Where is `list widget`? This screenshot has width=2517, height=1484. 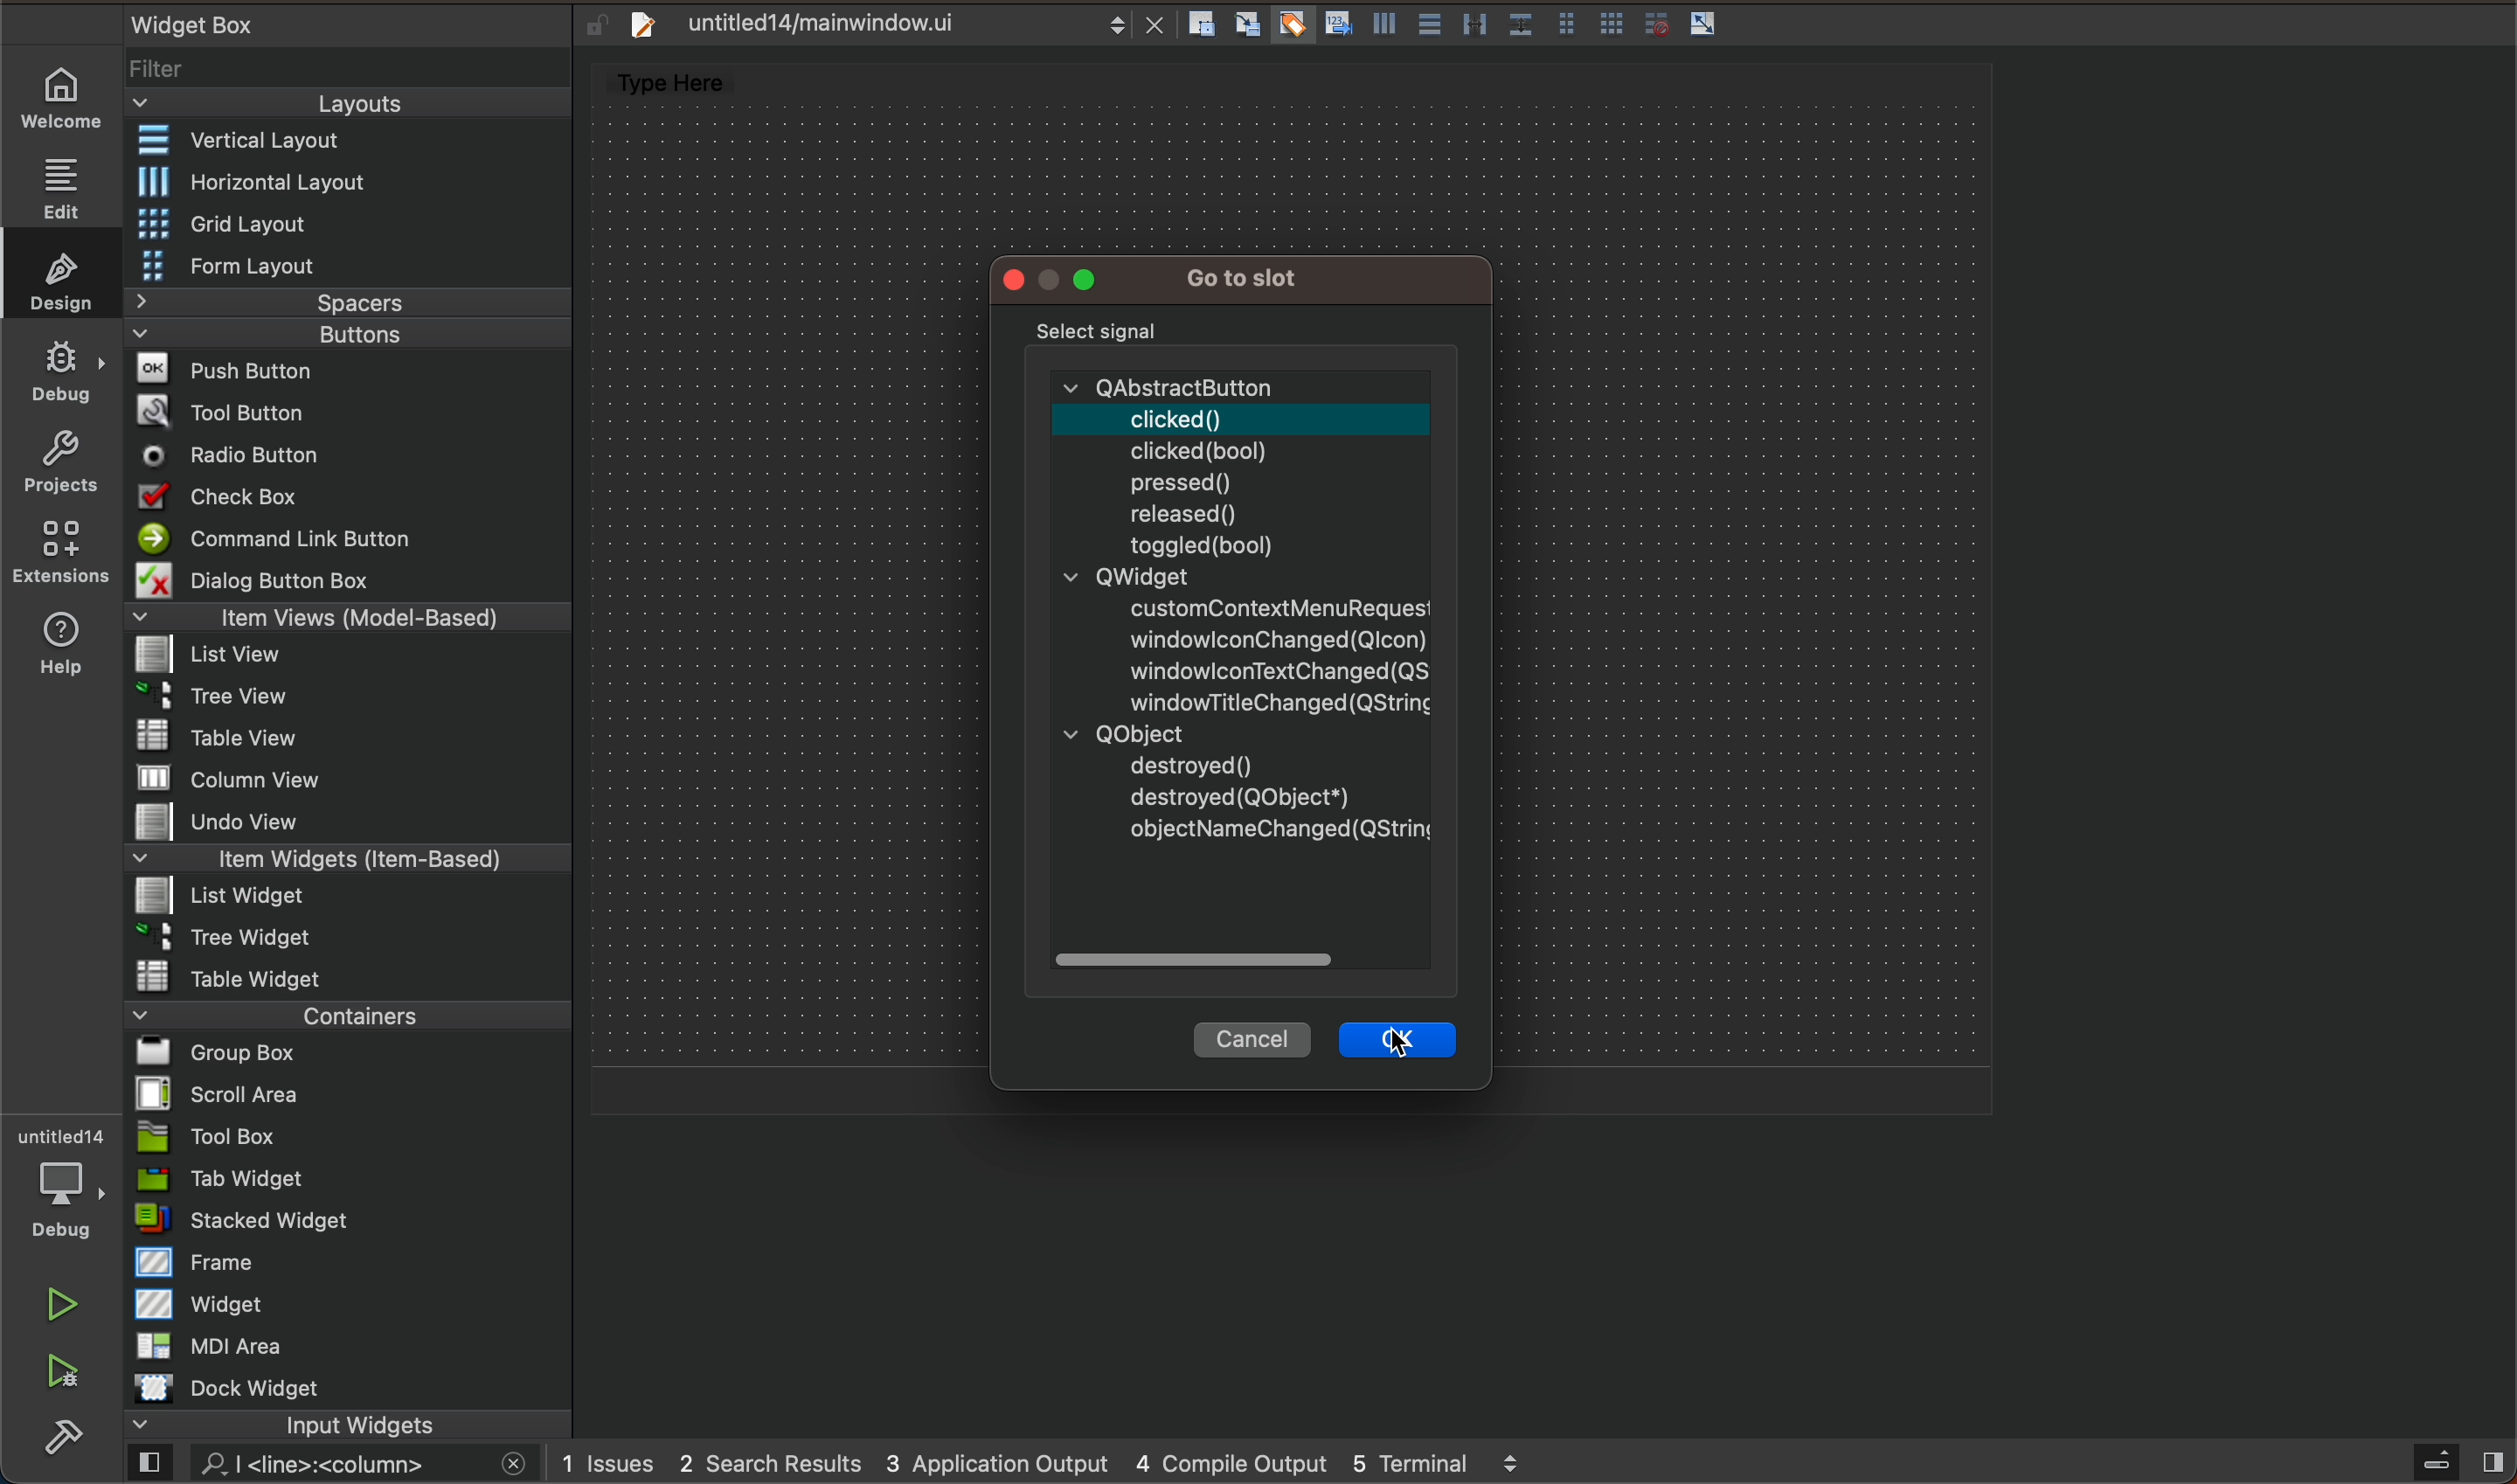
list widget is located at coordinates (354, 900).